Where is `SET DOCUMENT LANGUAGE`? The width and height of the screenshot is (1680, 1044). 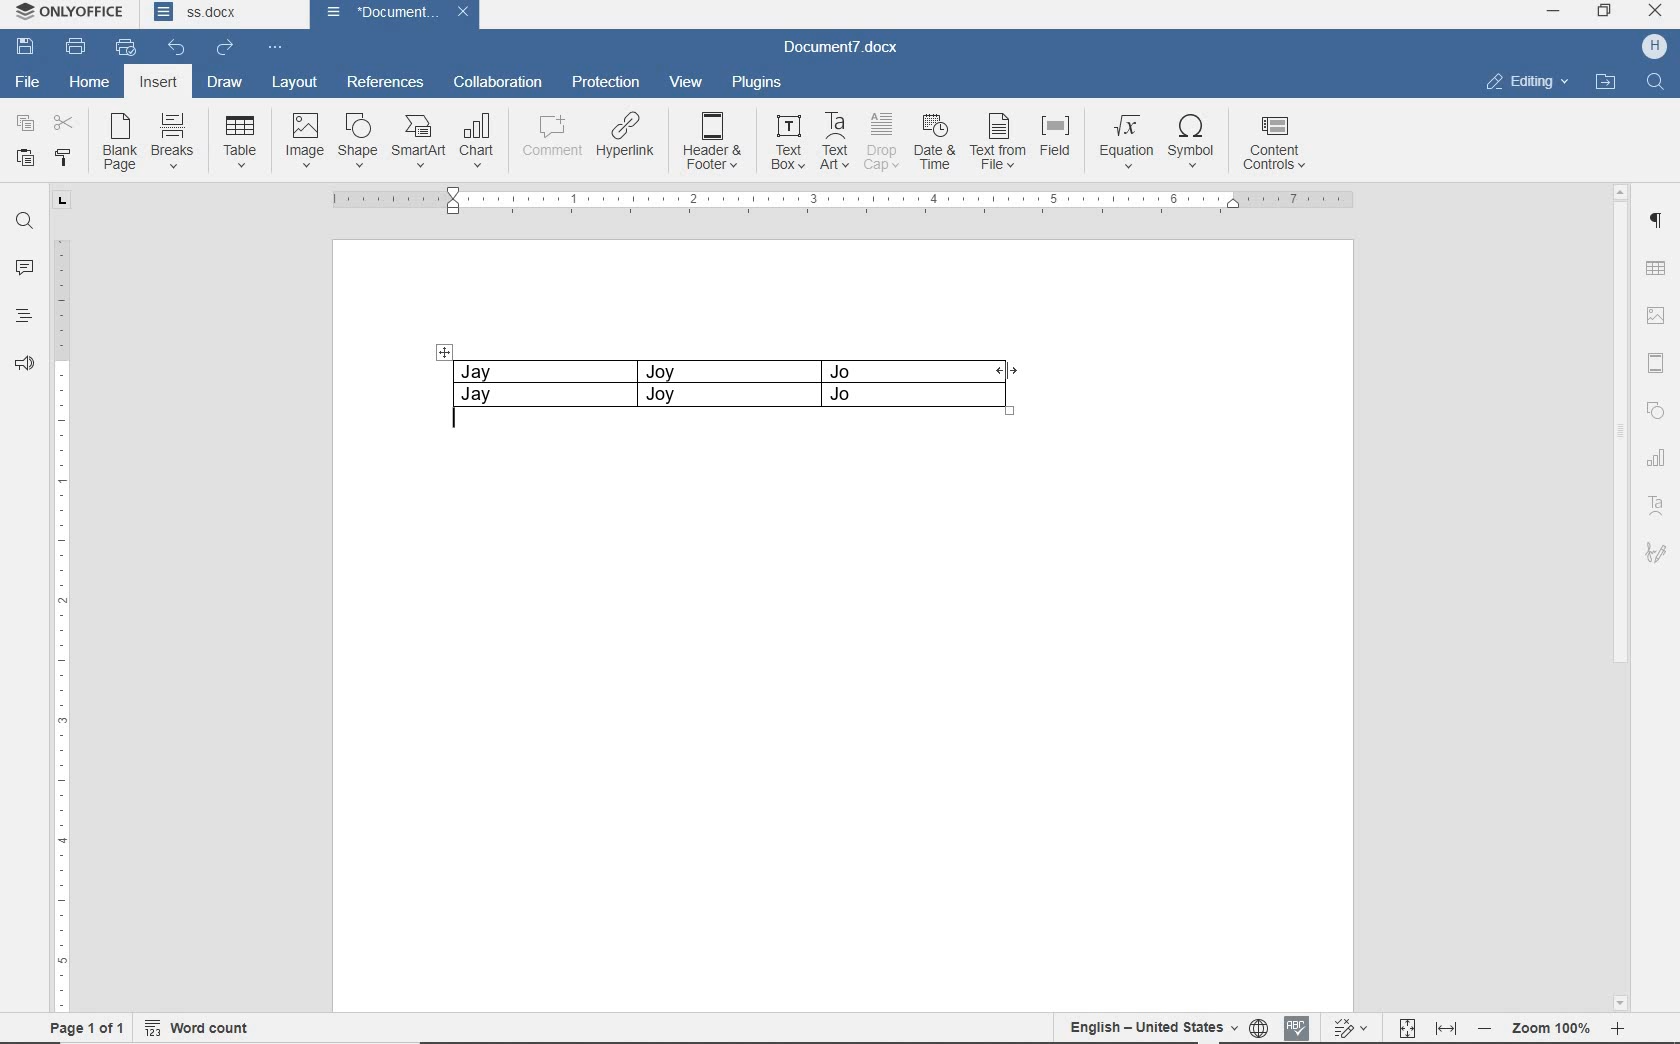
SET DOCUMENT LANGUAGE is located at coordinates (1261, 1025).